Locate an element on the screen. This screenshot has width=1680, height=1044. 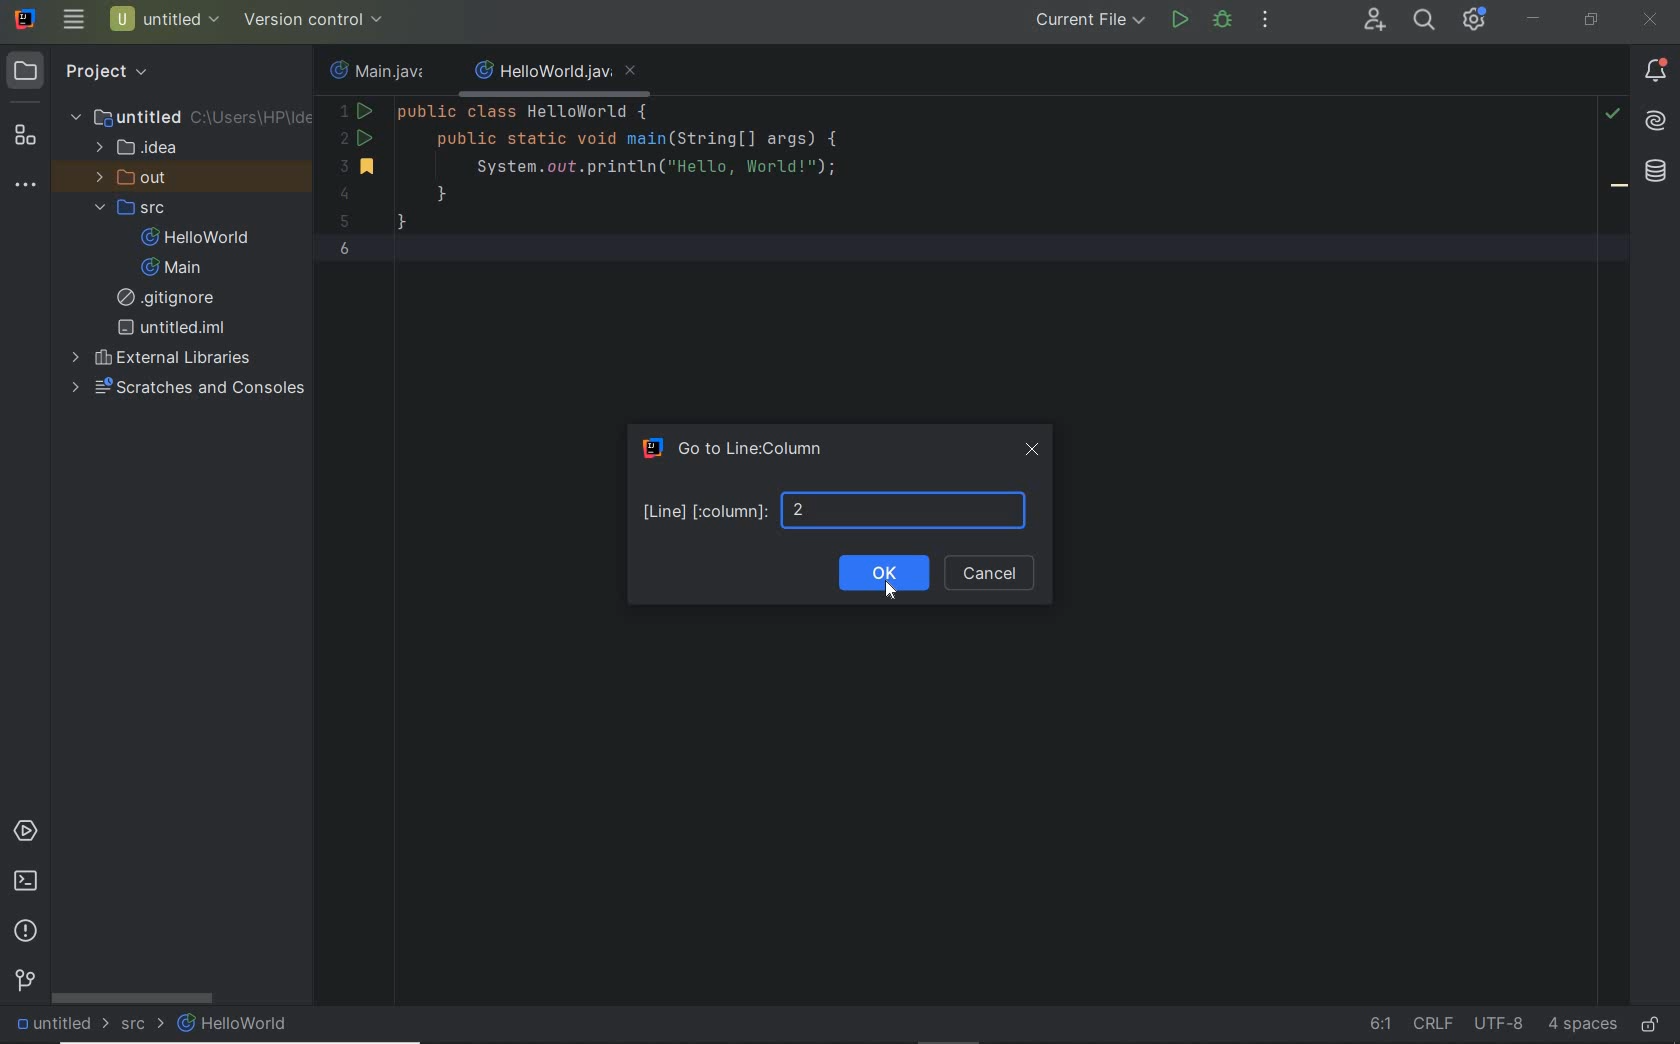
project name is located at coordinates (166, 19).